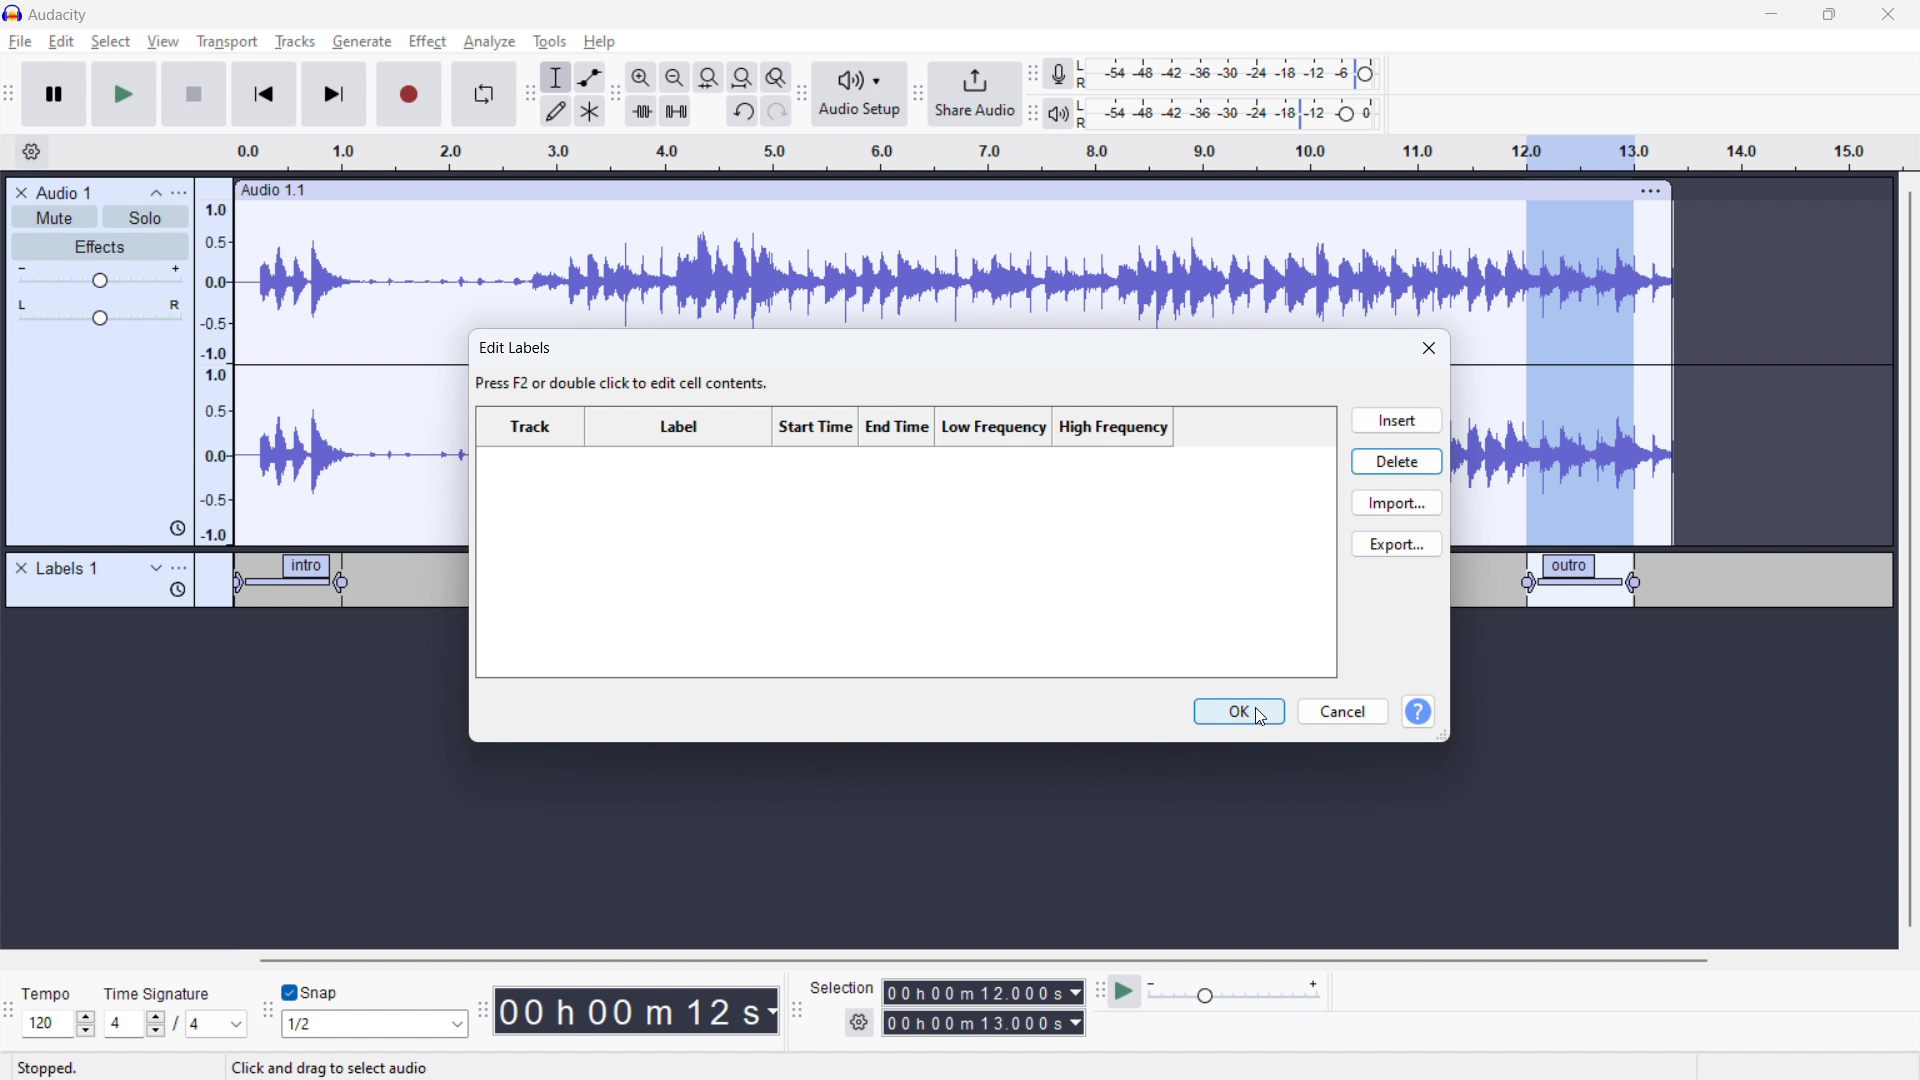 The width and height of the screenshot is (1920, 1080). I want to click on silence audio selection, so click(676, 111).